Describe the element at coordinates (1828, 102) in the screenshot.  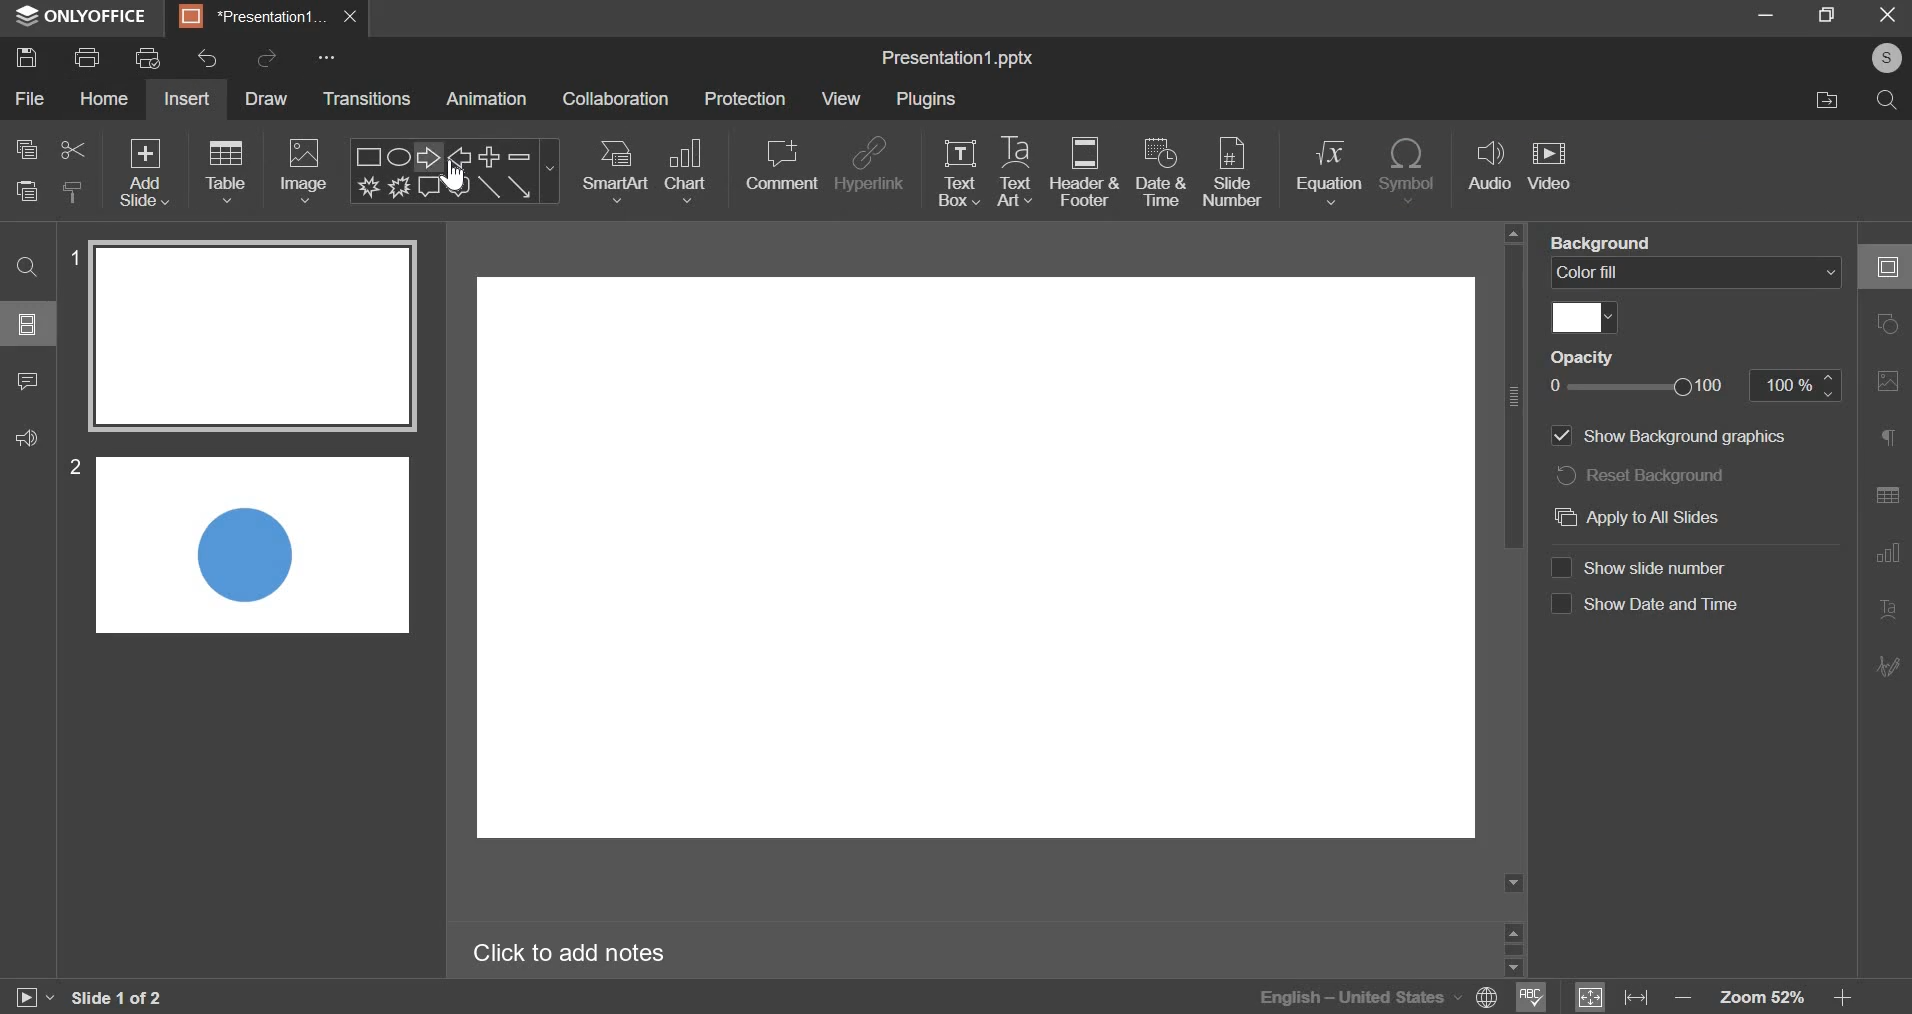
I see `file location` at that location.